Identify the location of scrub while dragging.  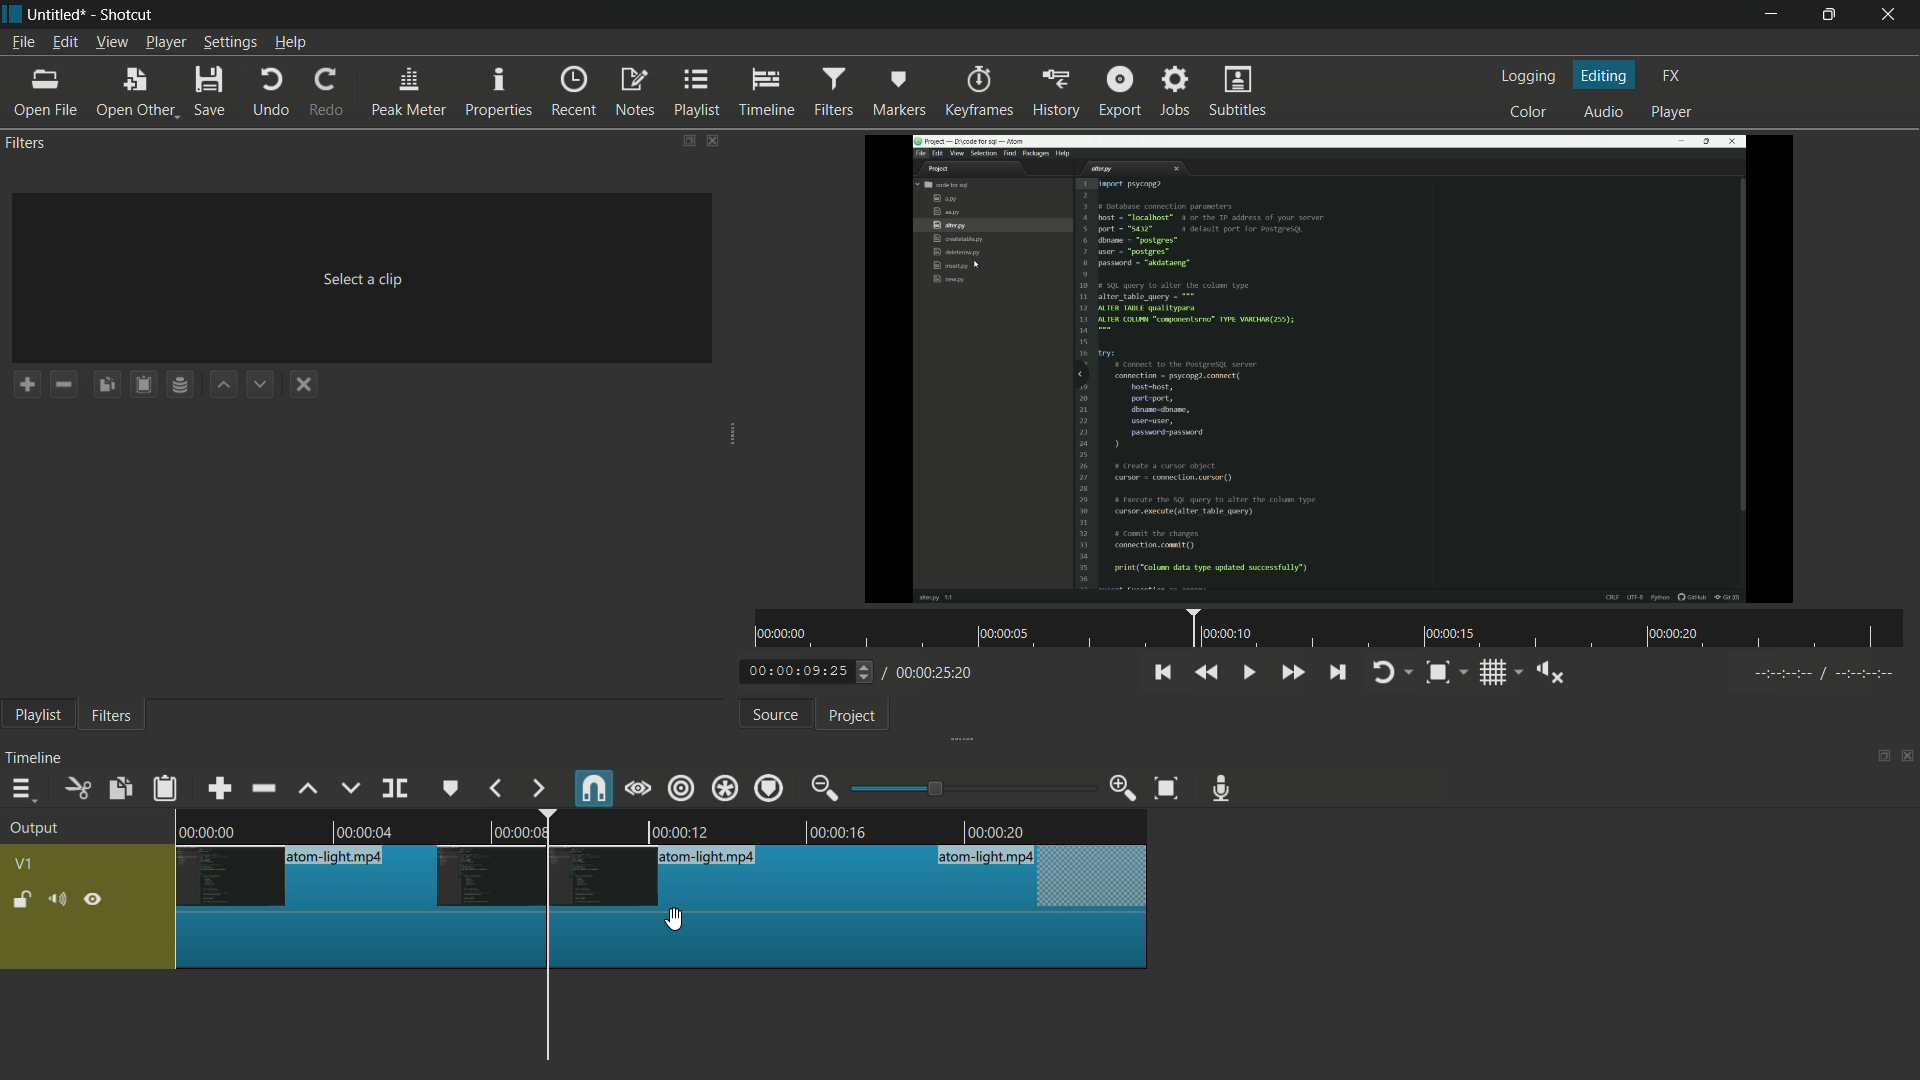
(638, 788).